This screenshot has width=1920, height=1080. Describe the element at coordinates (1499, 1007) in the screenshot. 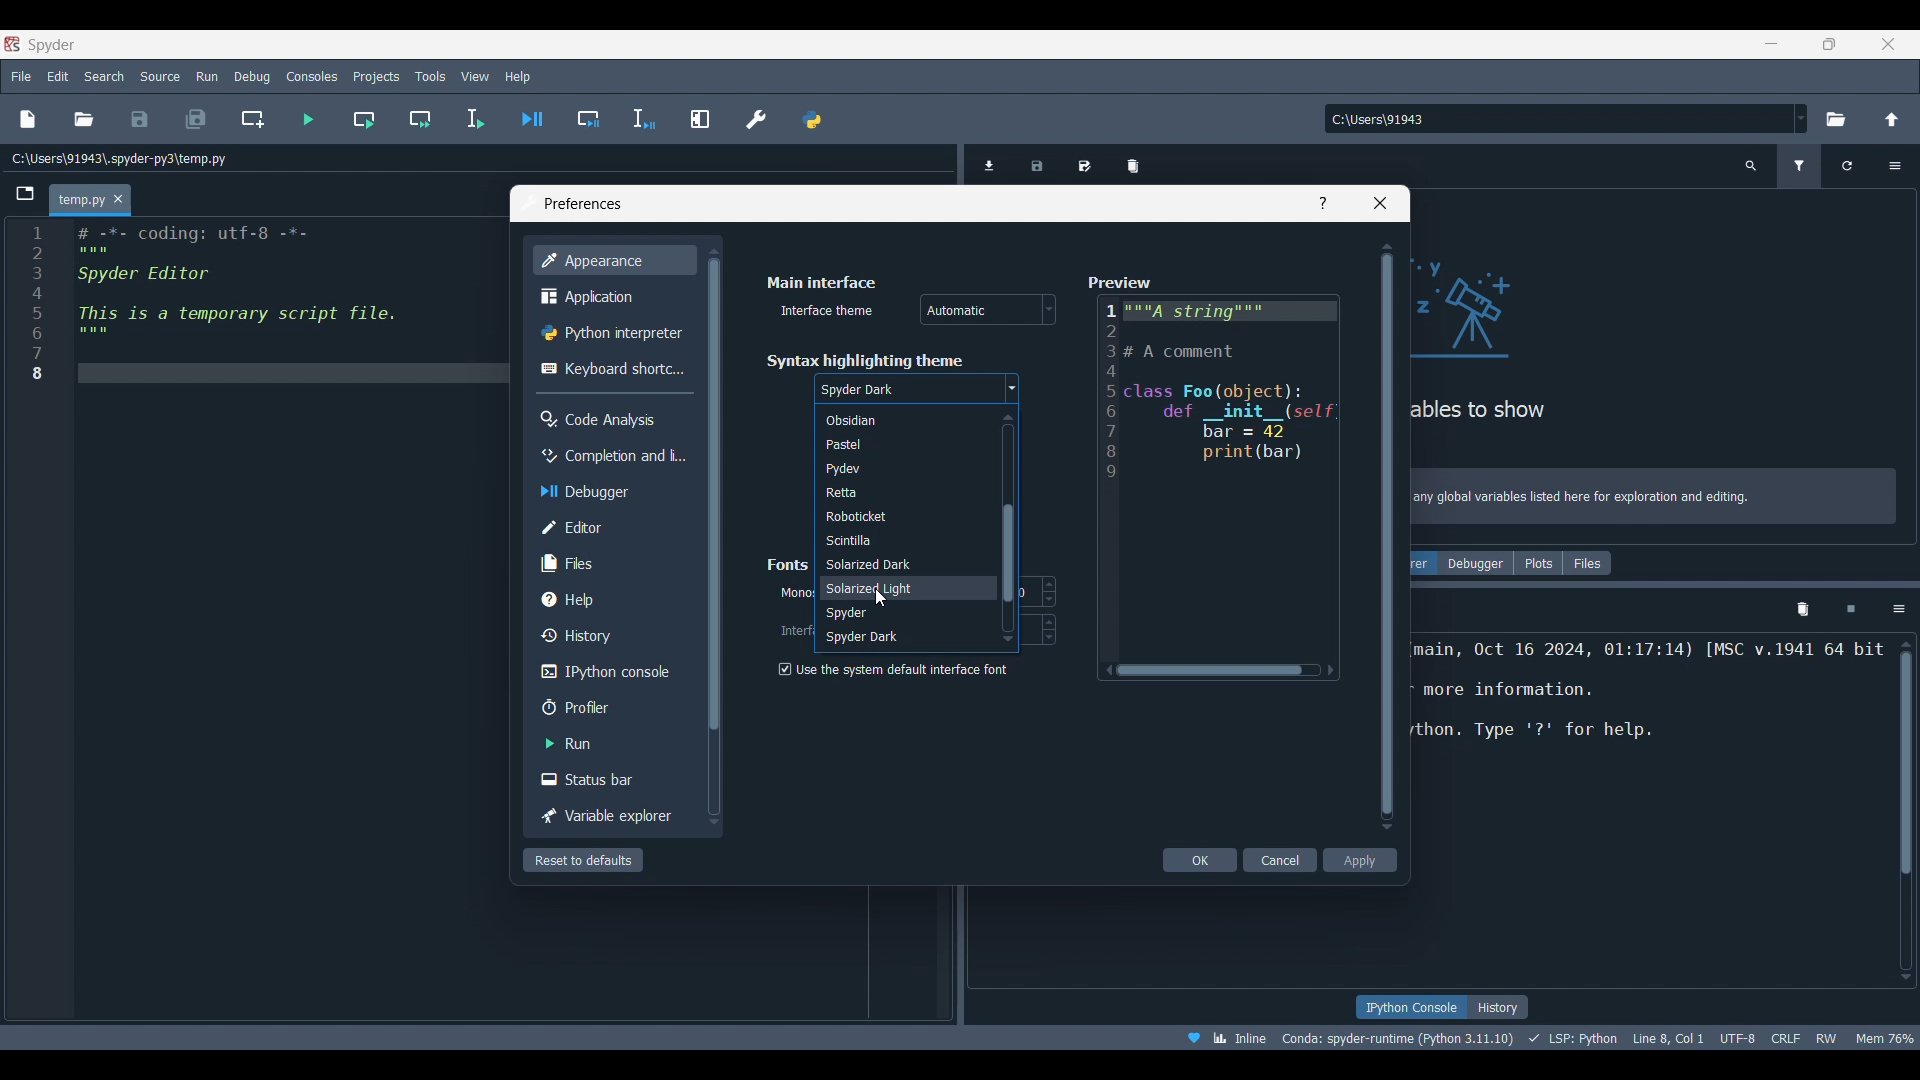

I see `History` at that location.